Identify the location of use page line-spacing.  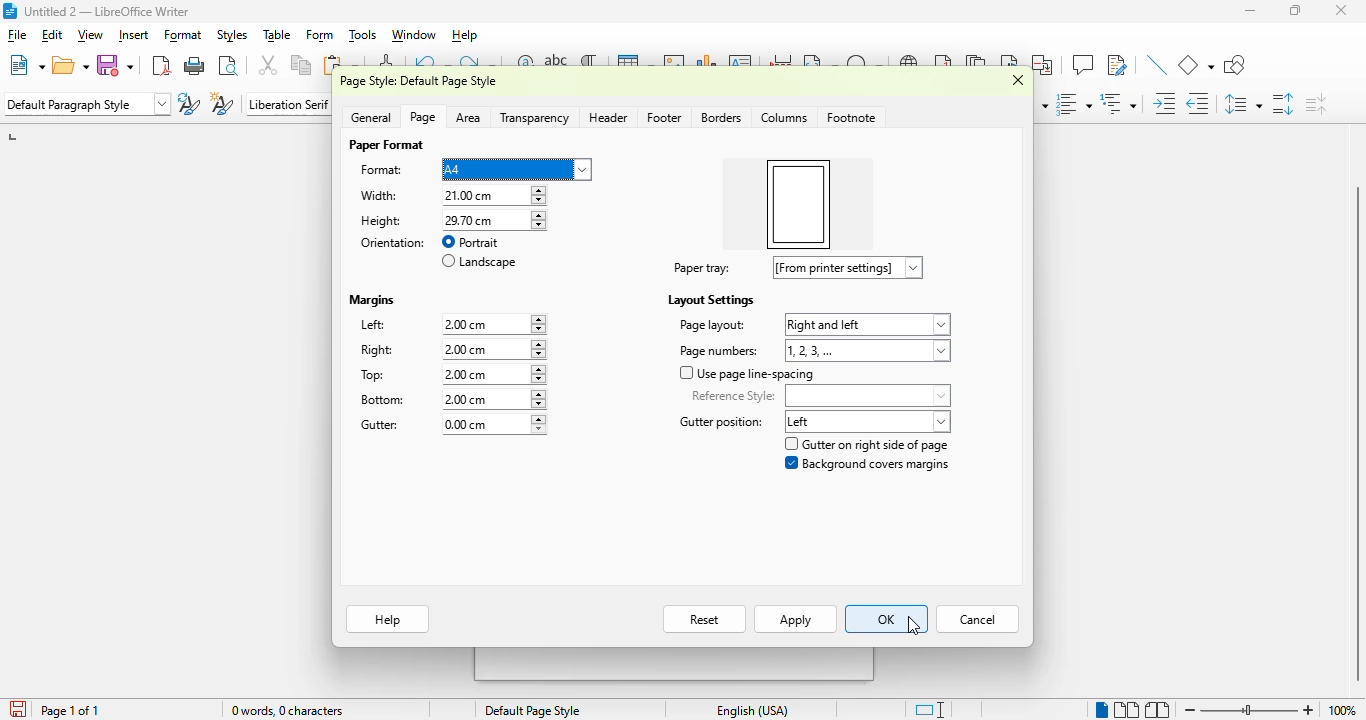
(747, 374).